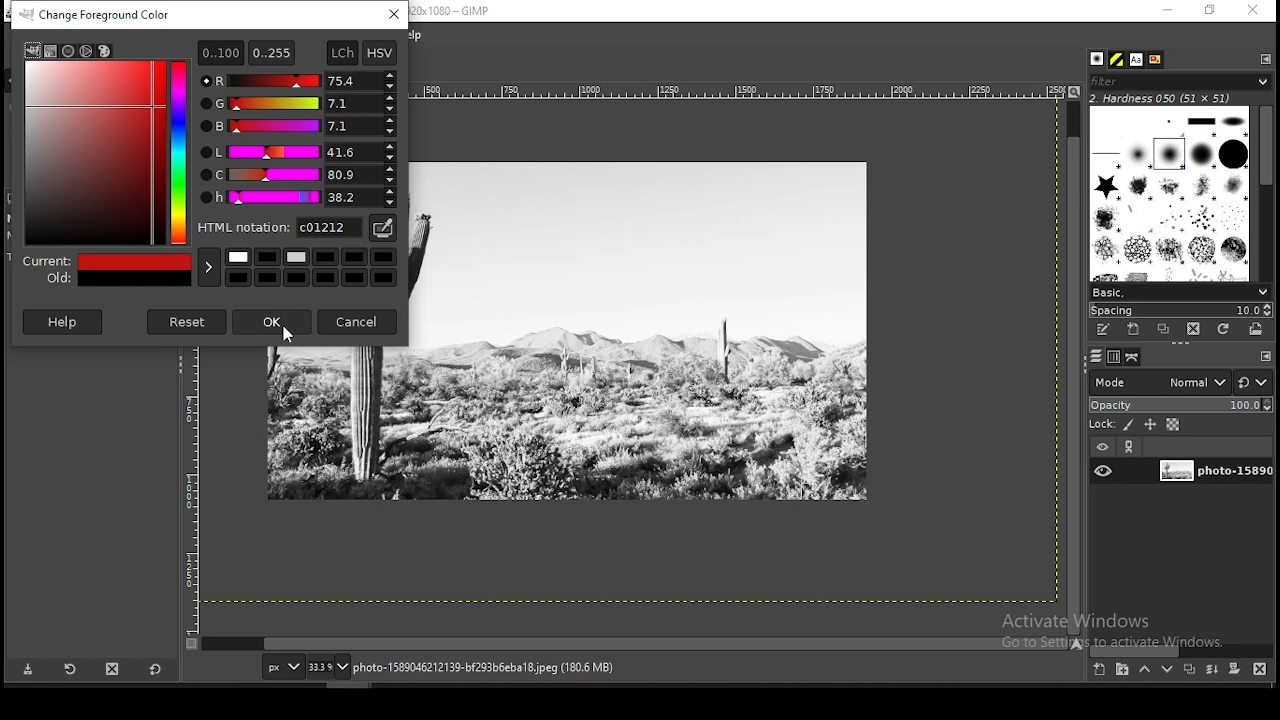  Describe the element at coordinates (1185, 98) in the screenshot. I see `hardness 050` at that location.